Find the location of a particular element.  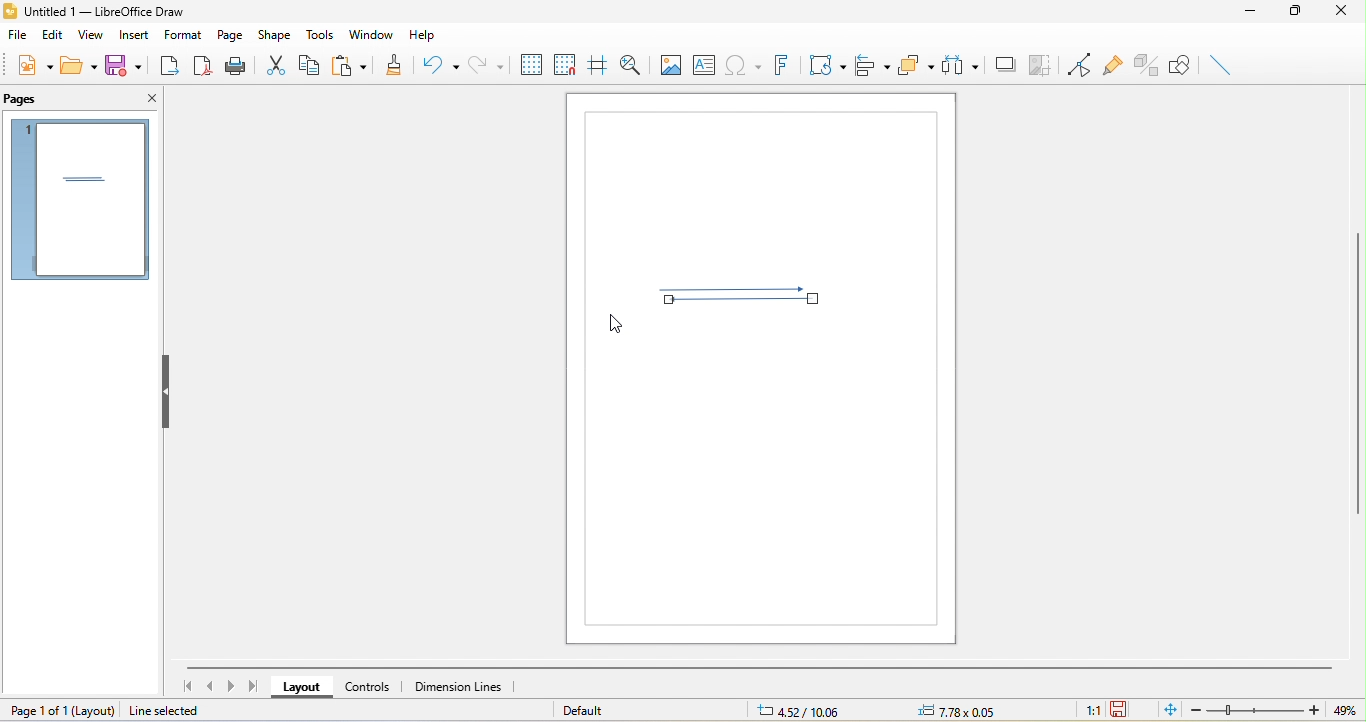

the document has not been modified since the last save is located at coordinates (1122, 710).